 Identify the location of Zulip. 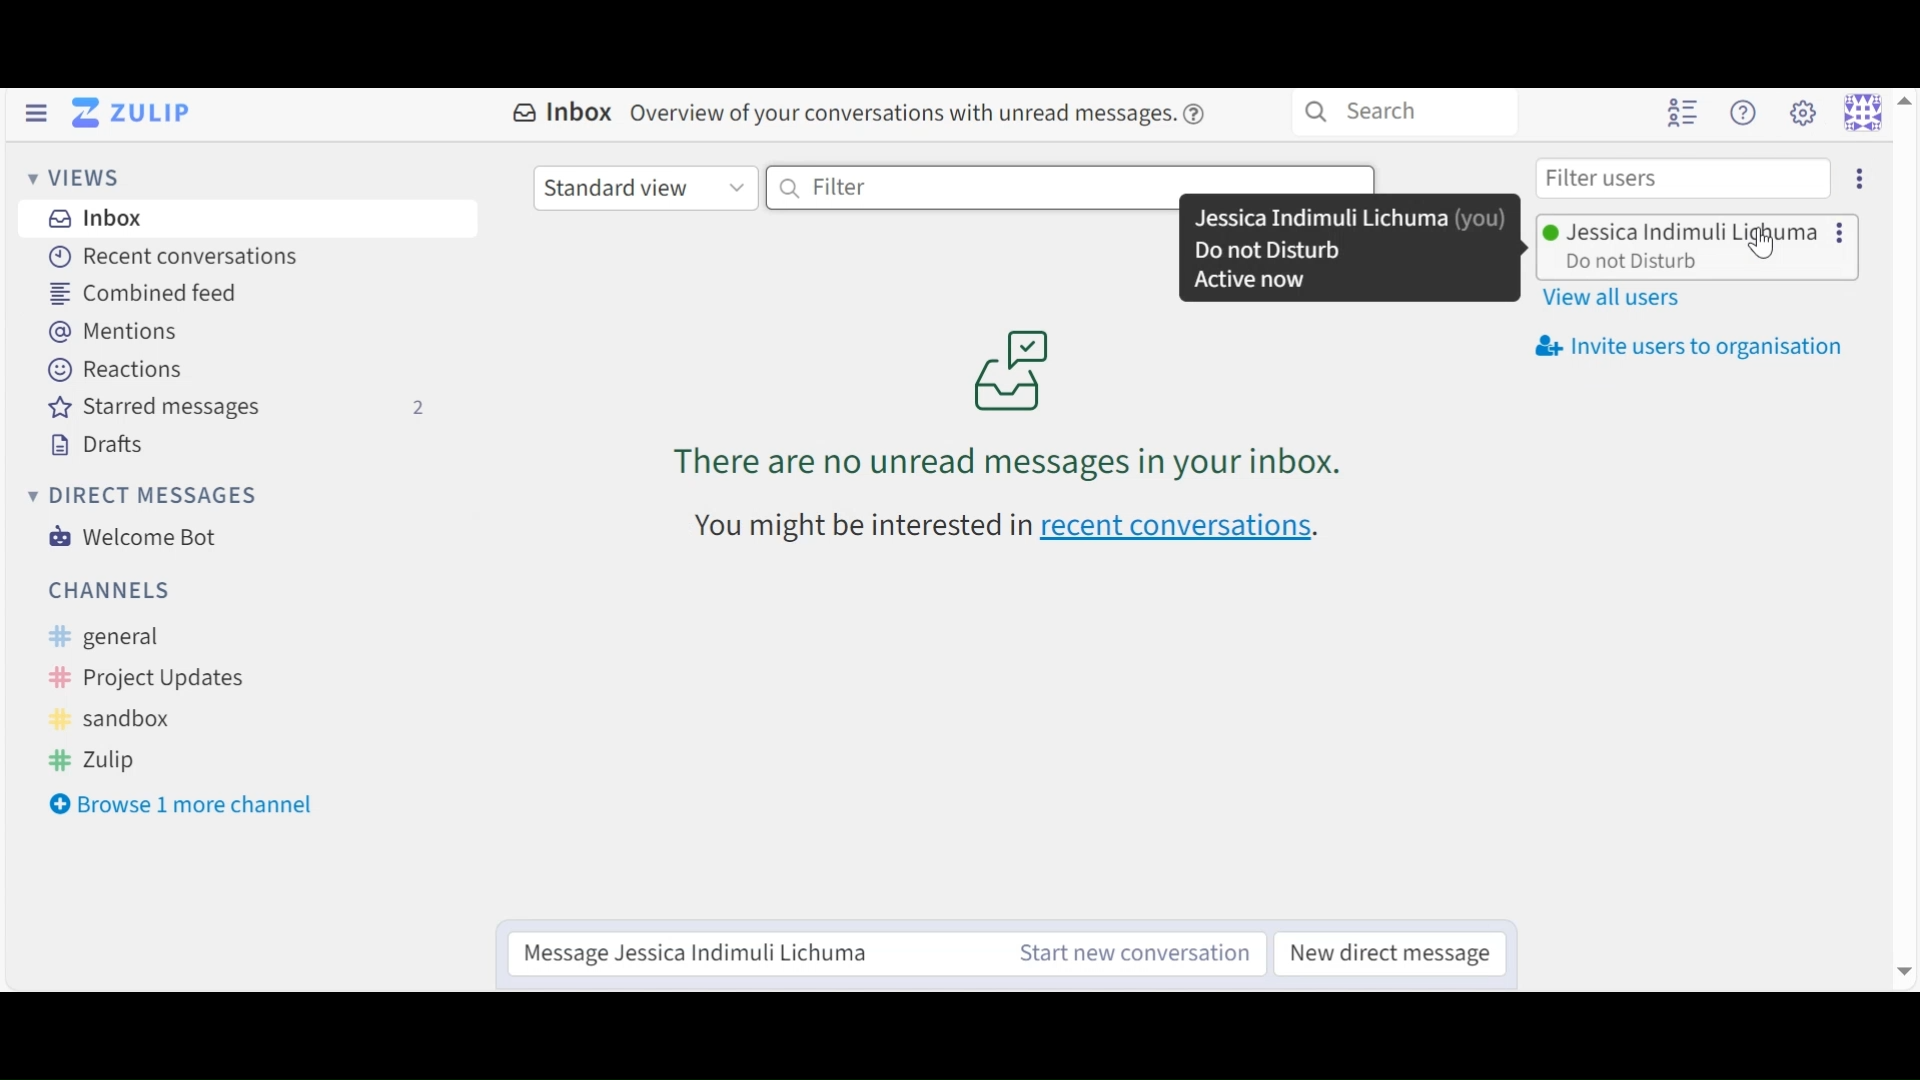
(101, 763).